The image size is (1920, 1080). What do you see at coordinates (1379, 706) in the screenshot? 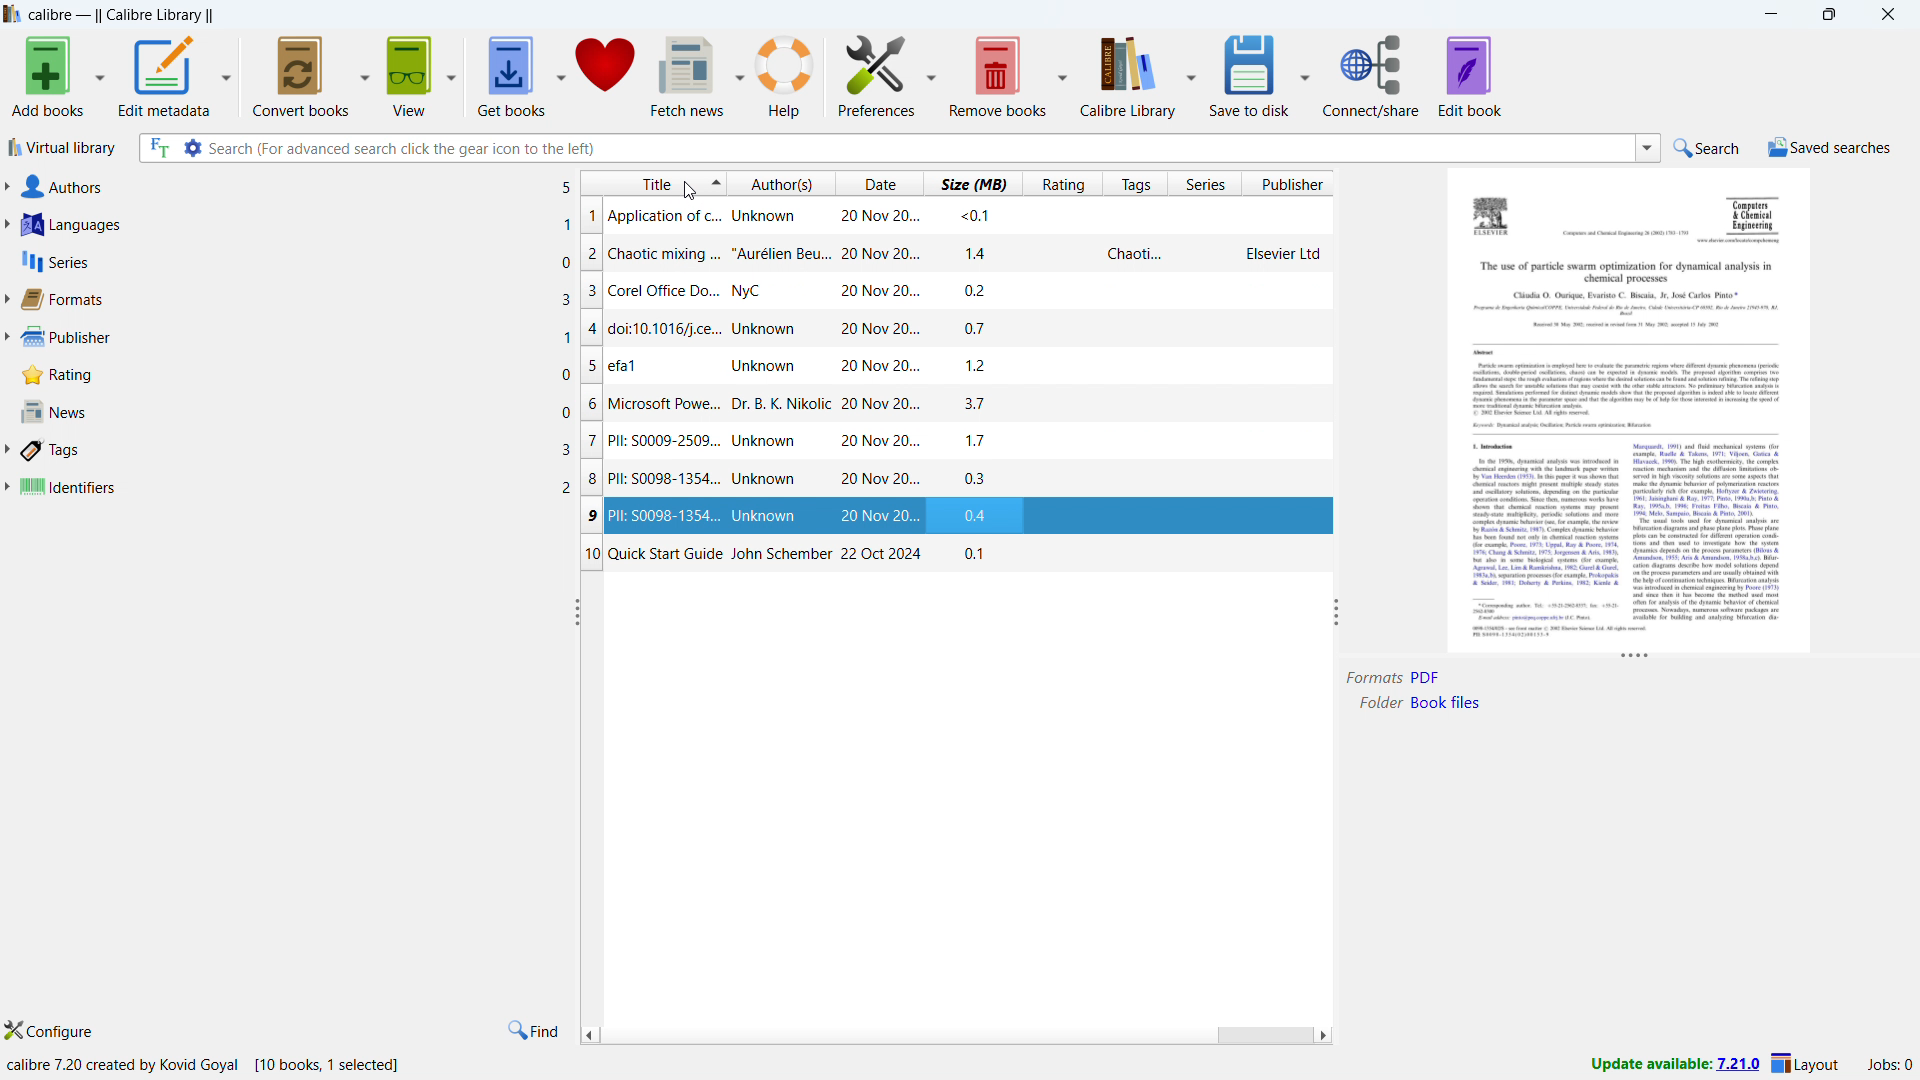
I see `Folder` at bounding box center [1379, 706].